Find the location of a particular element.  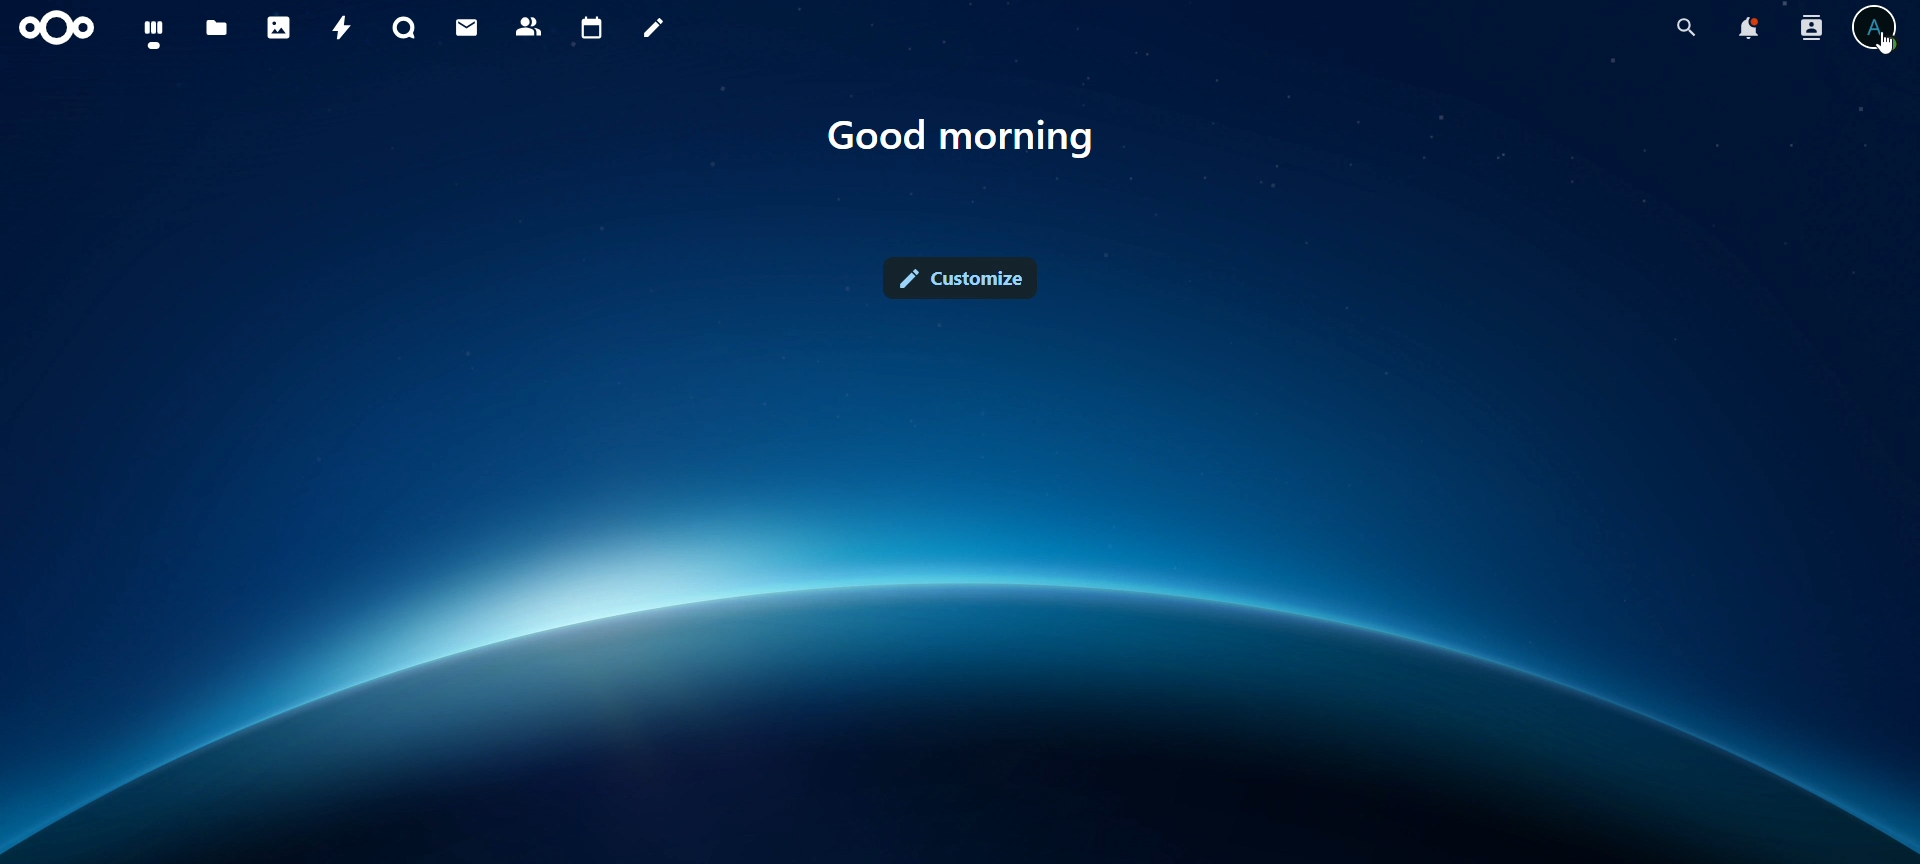

talk is located at coordinates (402, 28).